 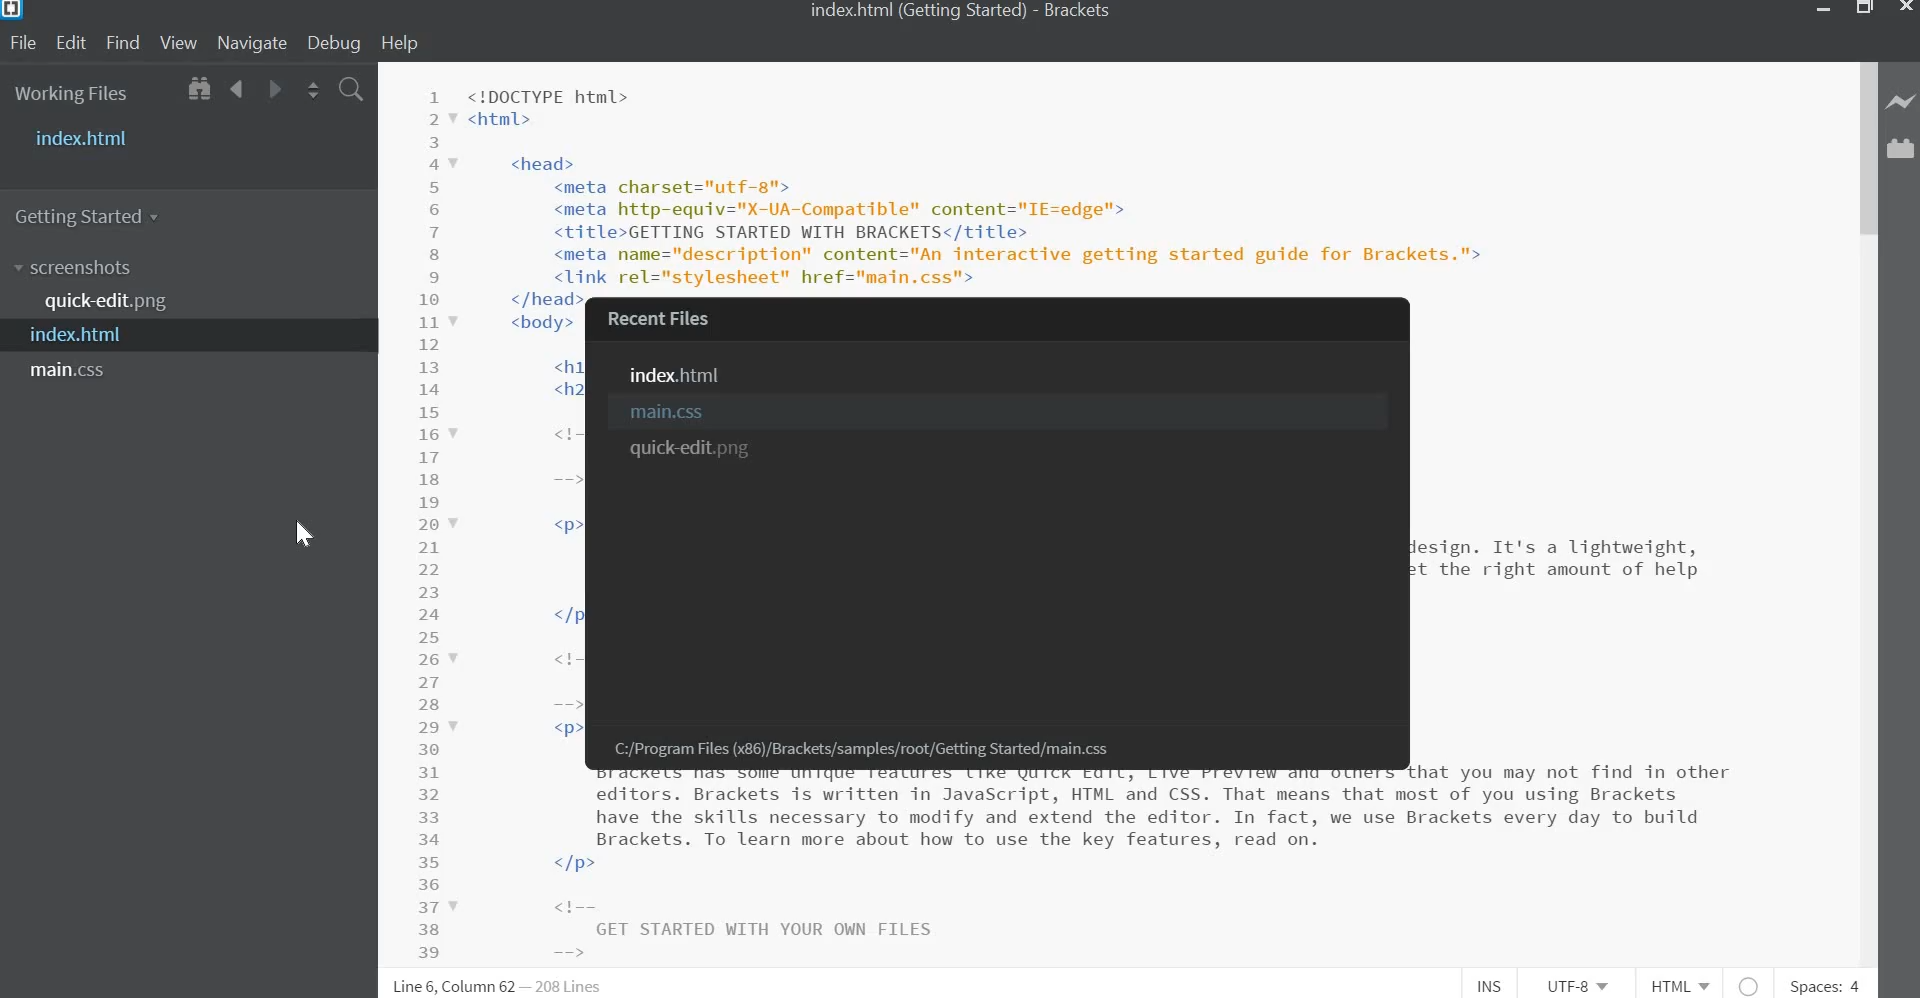 What do you see at coordinates (14, 13) in the screenshot?
I see `Bracket Desktop icon` at bounding box center [14, 13].